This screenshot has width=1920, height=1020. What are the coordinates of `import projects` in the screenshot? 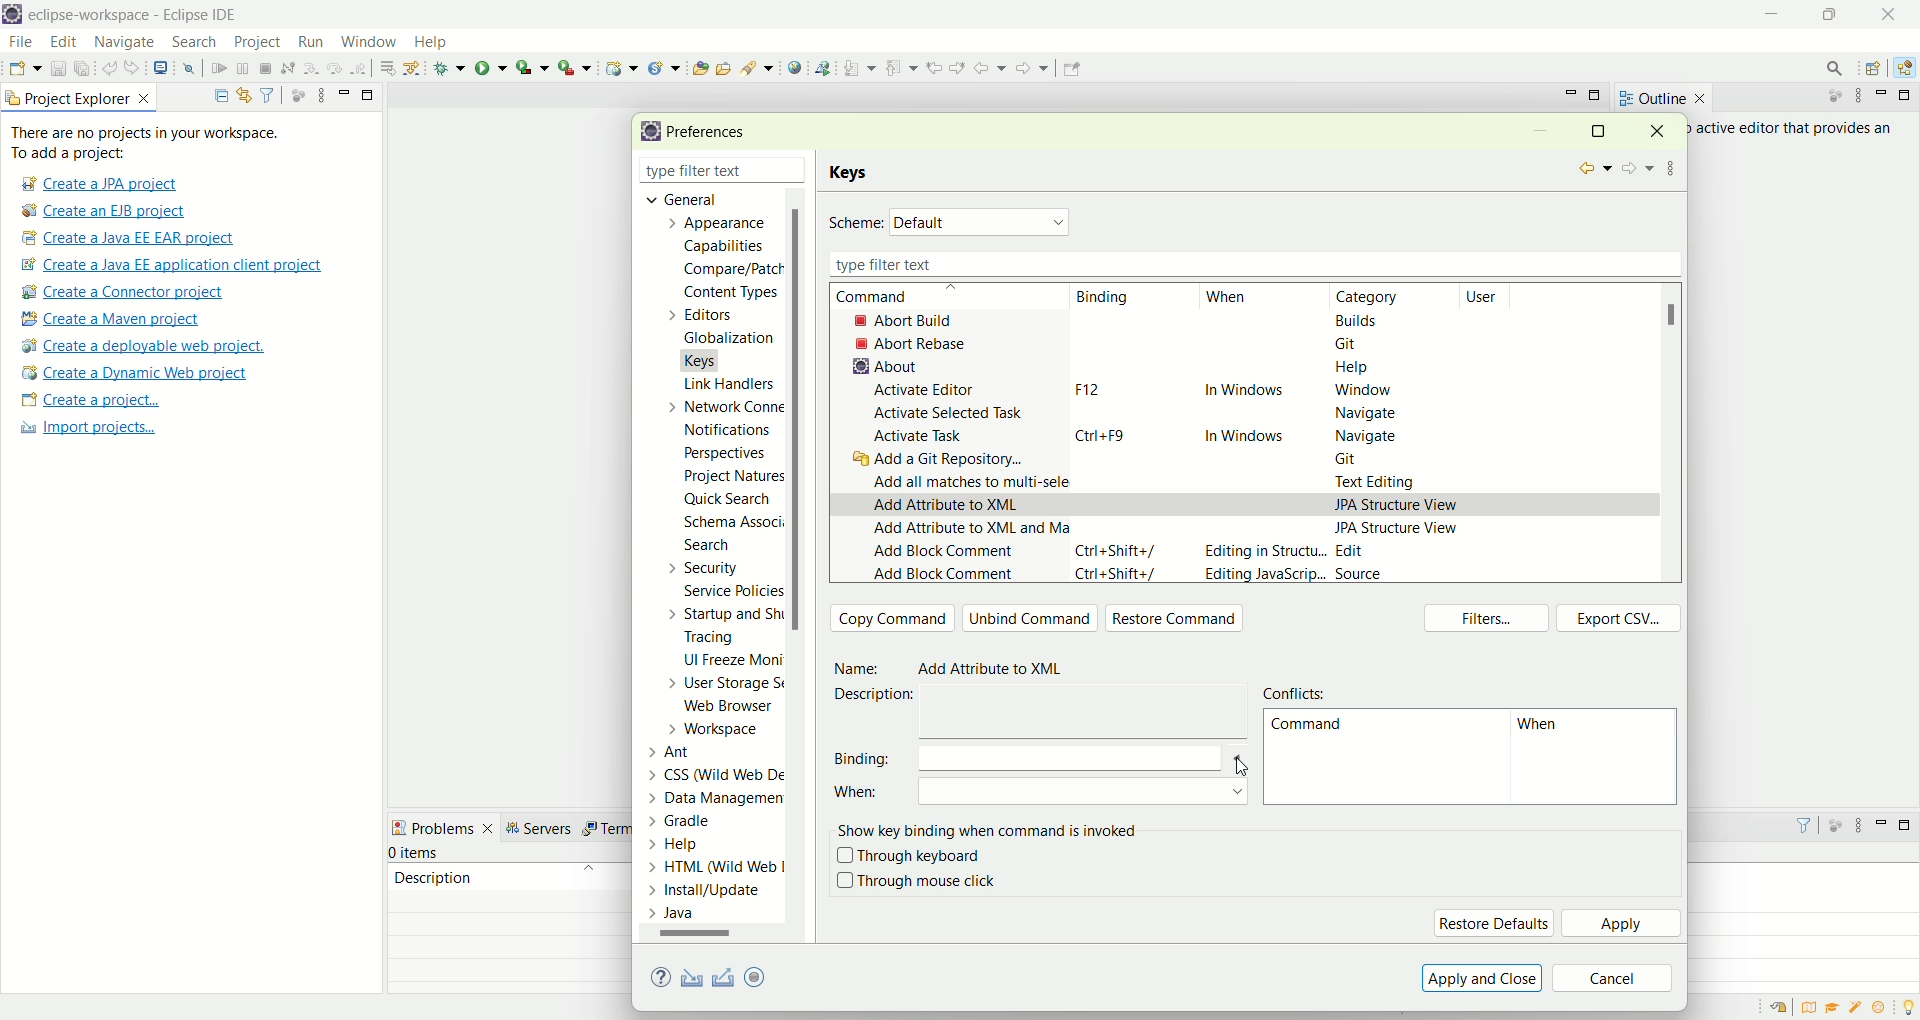 It's located at (85, 428).